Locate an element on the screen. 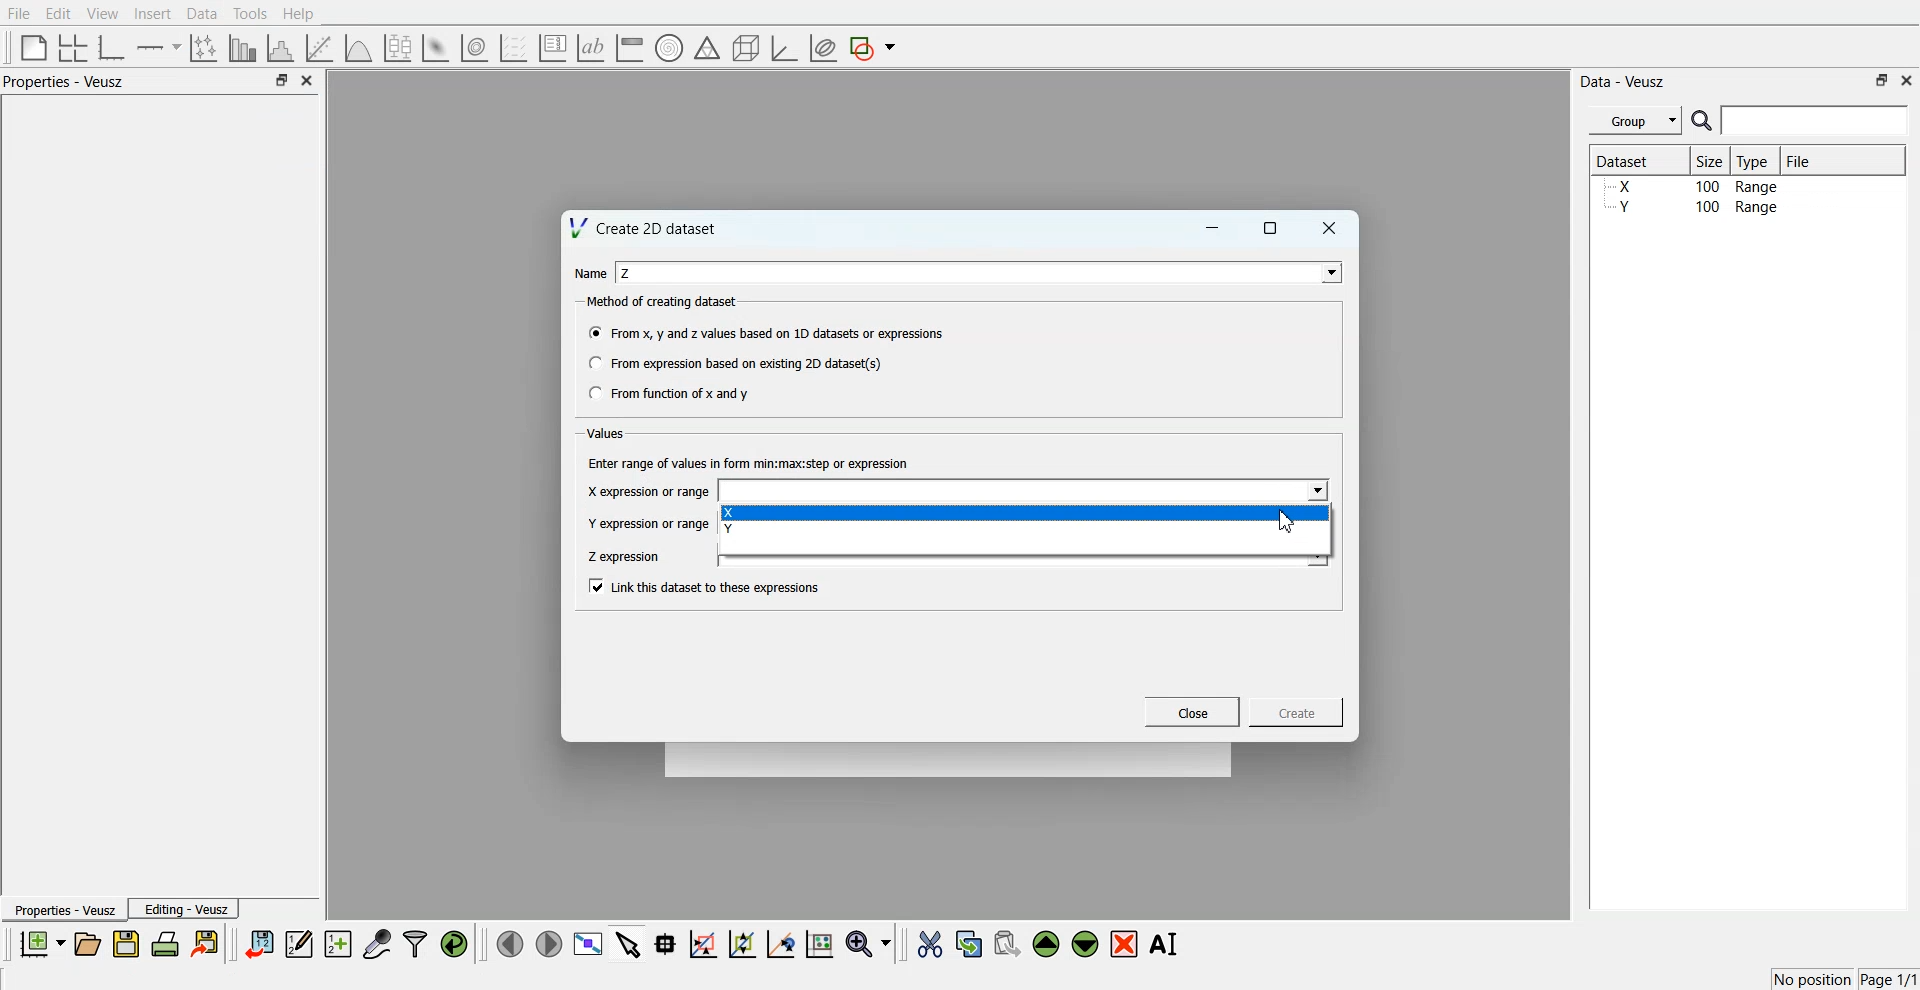 This screenshot has height=990, width=1920. Dataset is located at coordinates (1632, 160).